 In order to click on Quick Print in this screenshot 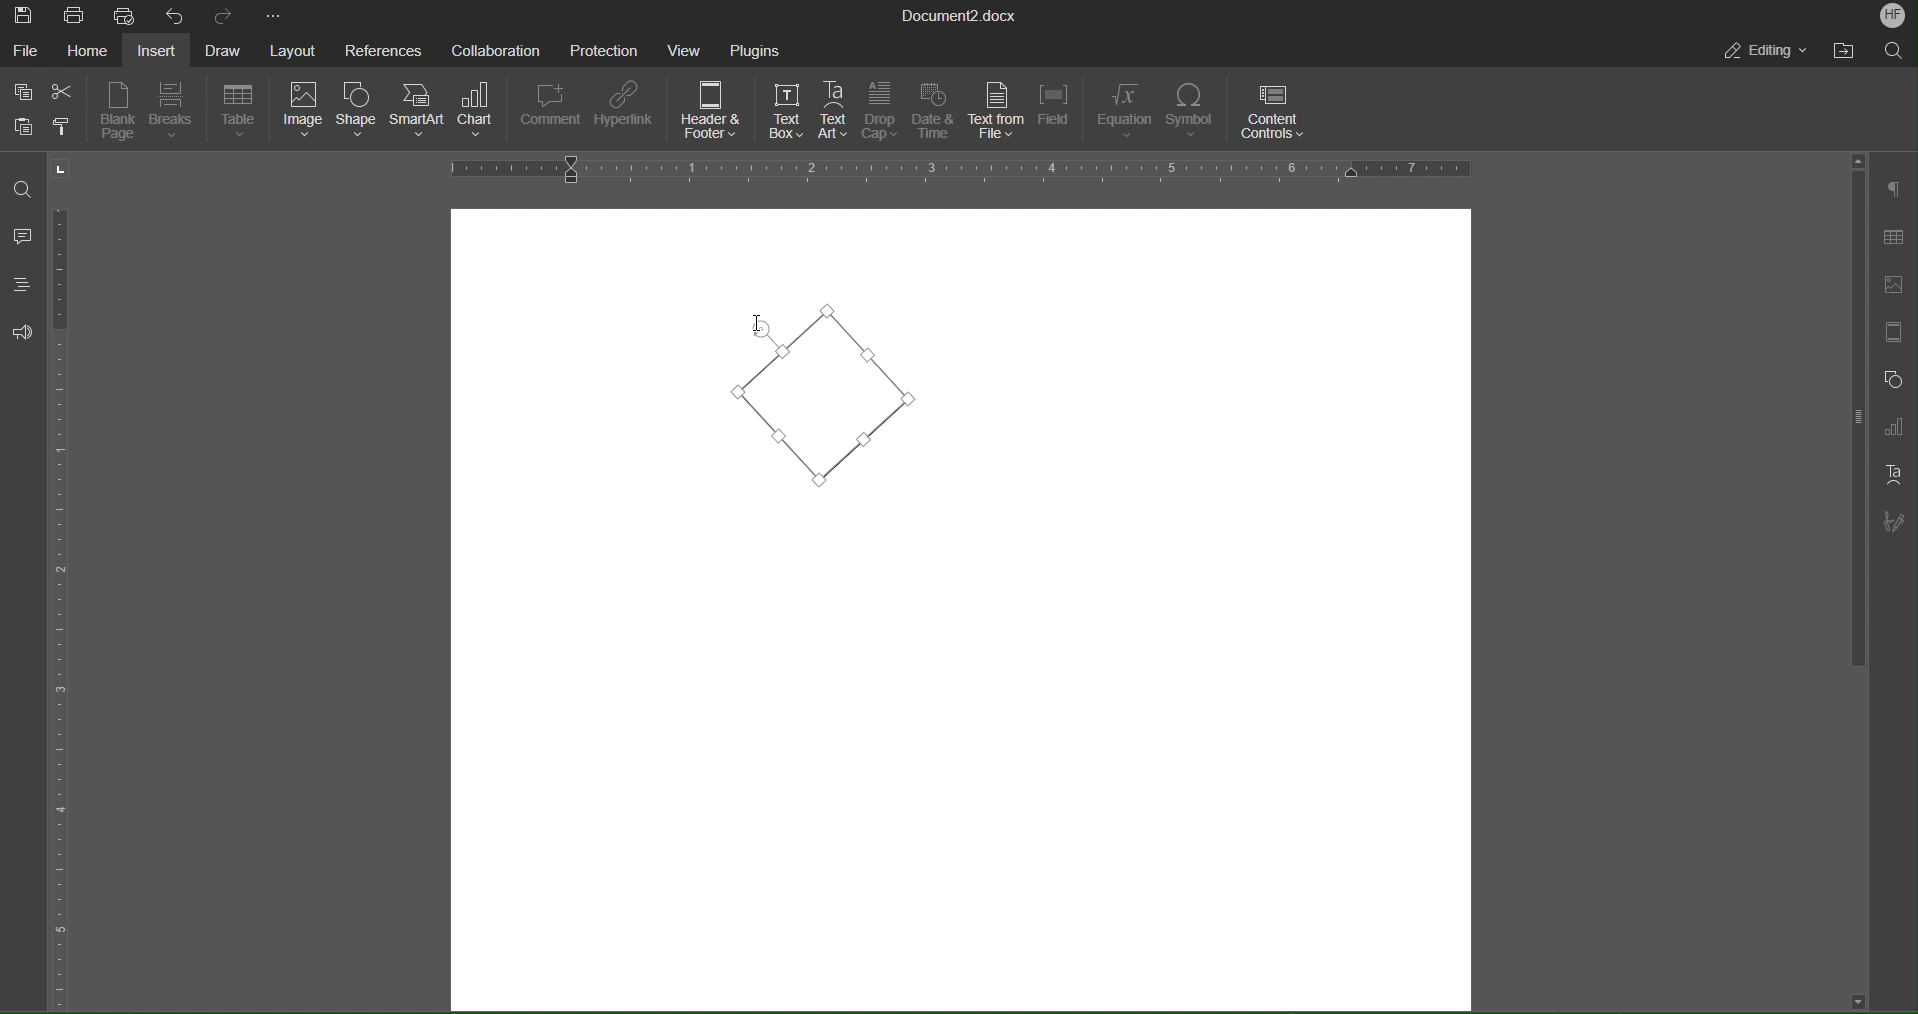, I will do `click(126, 14)`.